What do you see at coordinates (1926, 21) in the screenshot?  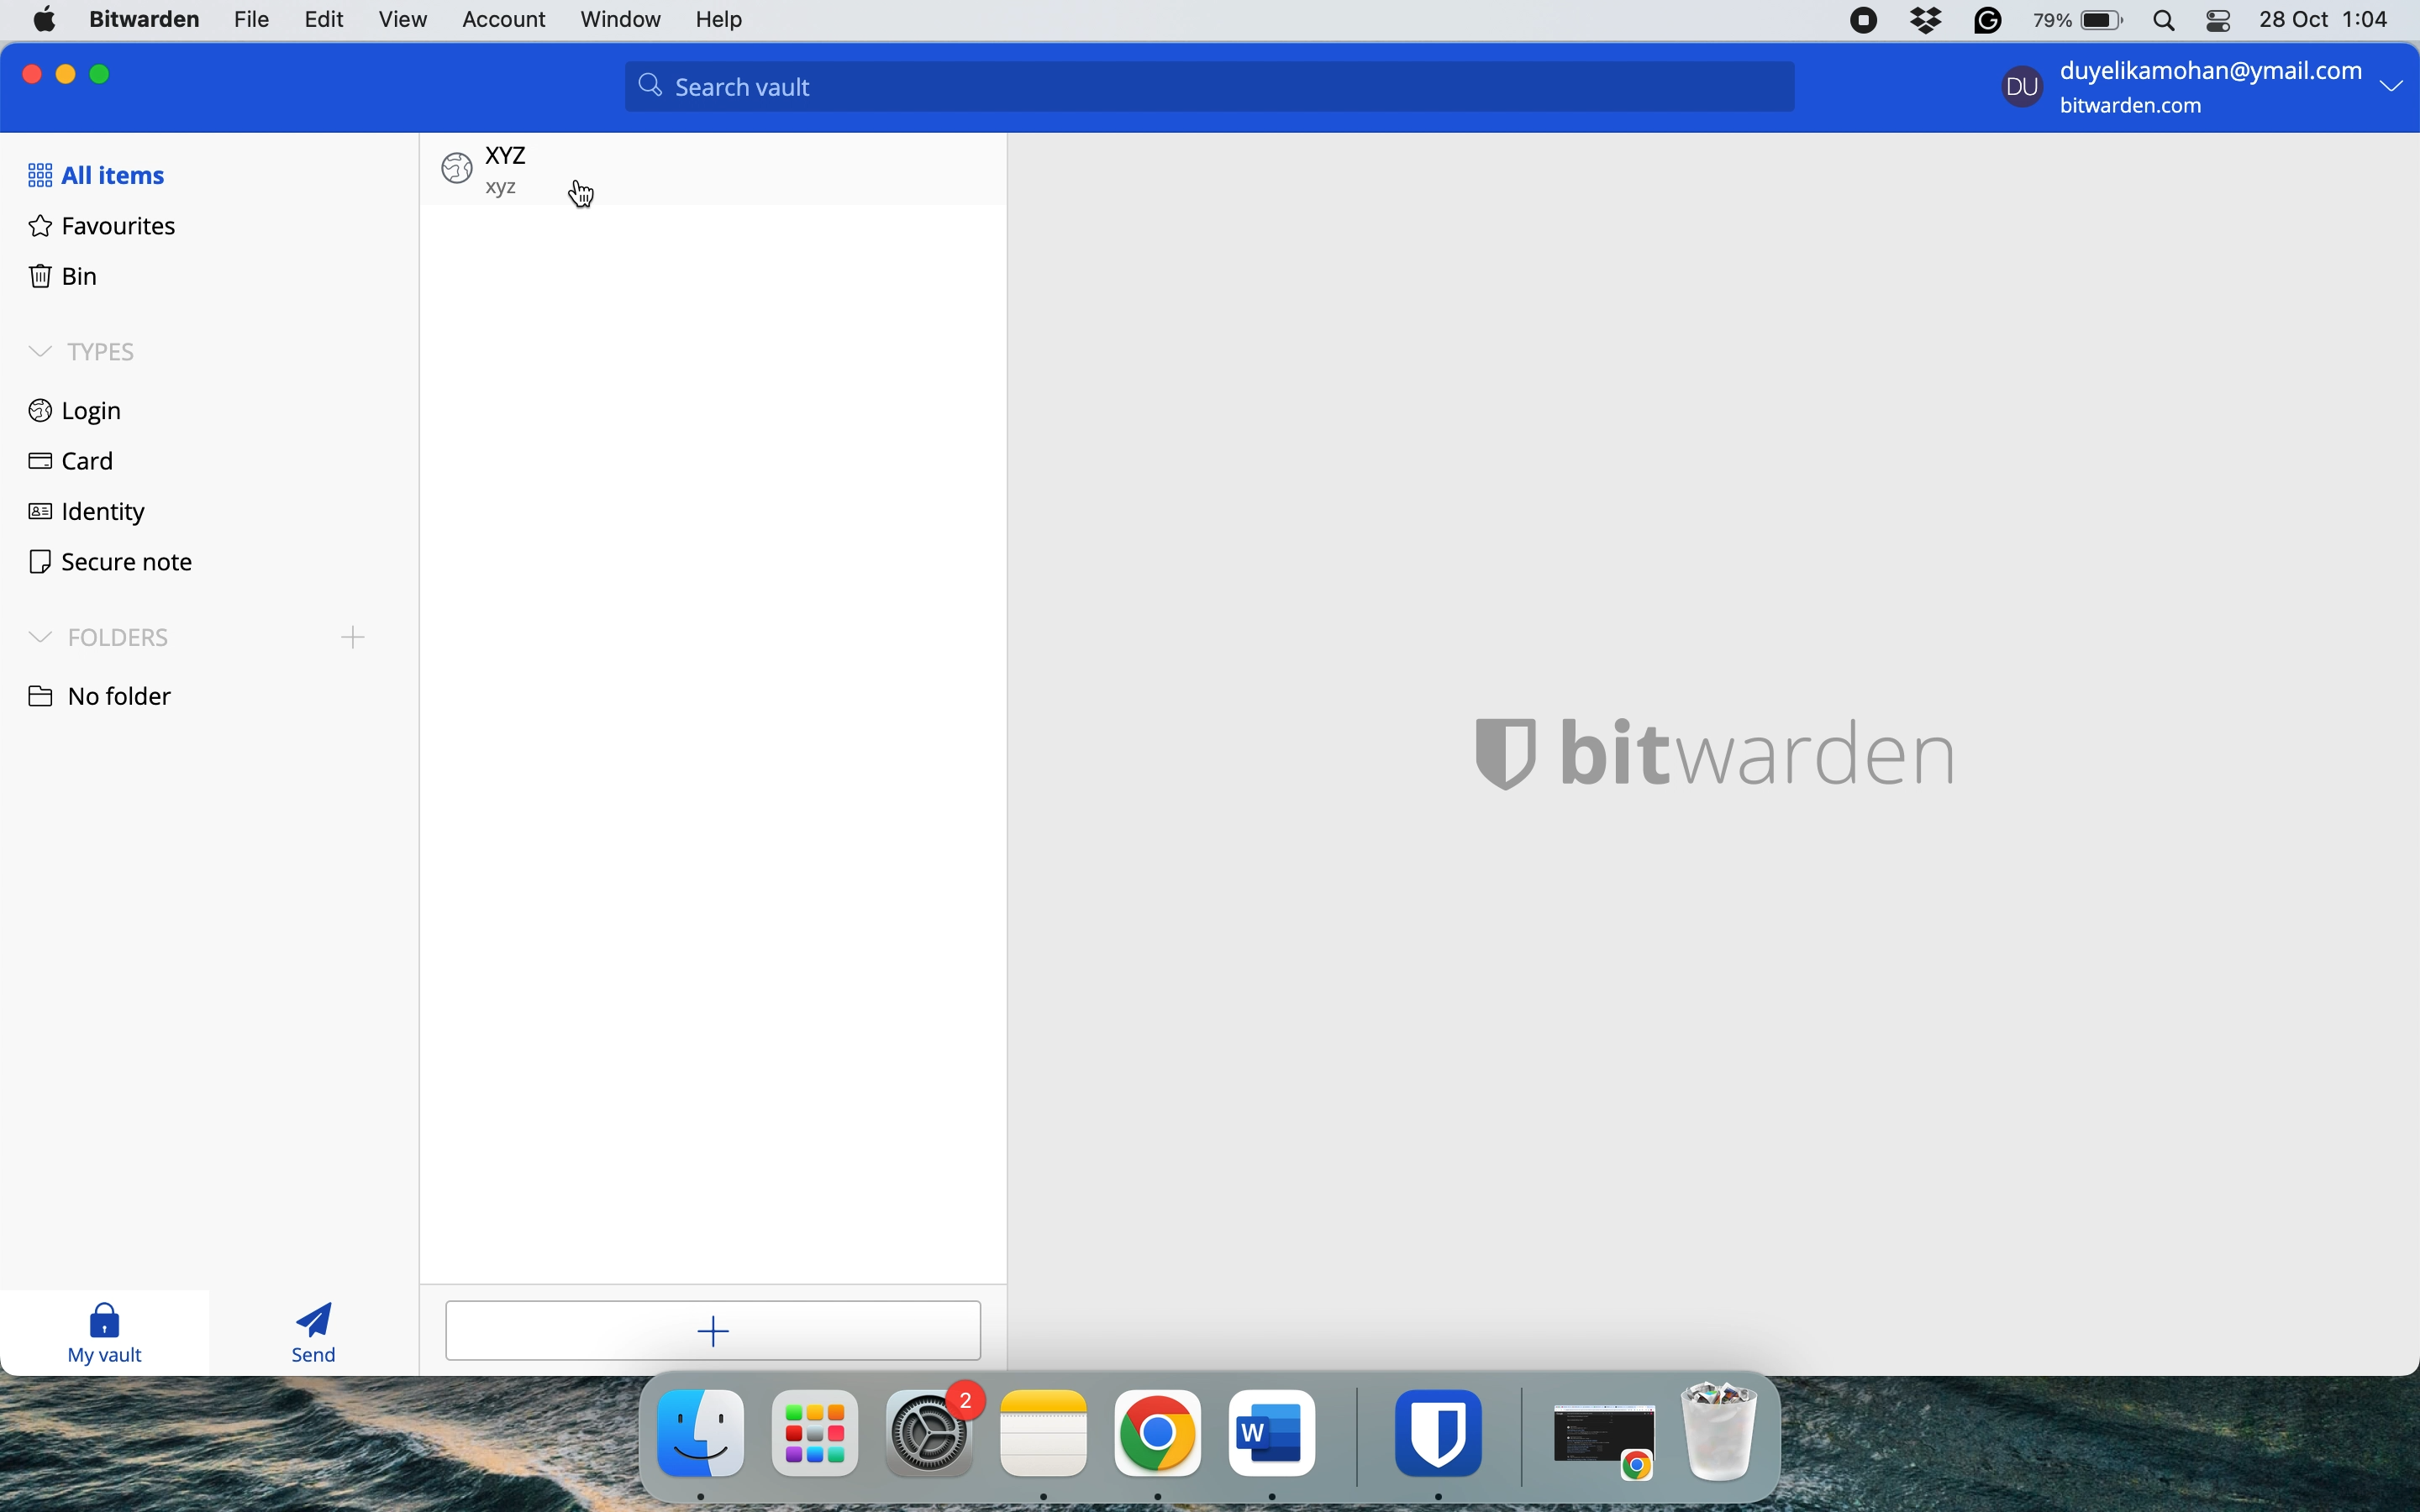 I see `dropbox` at bounding box center [1926, 21].